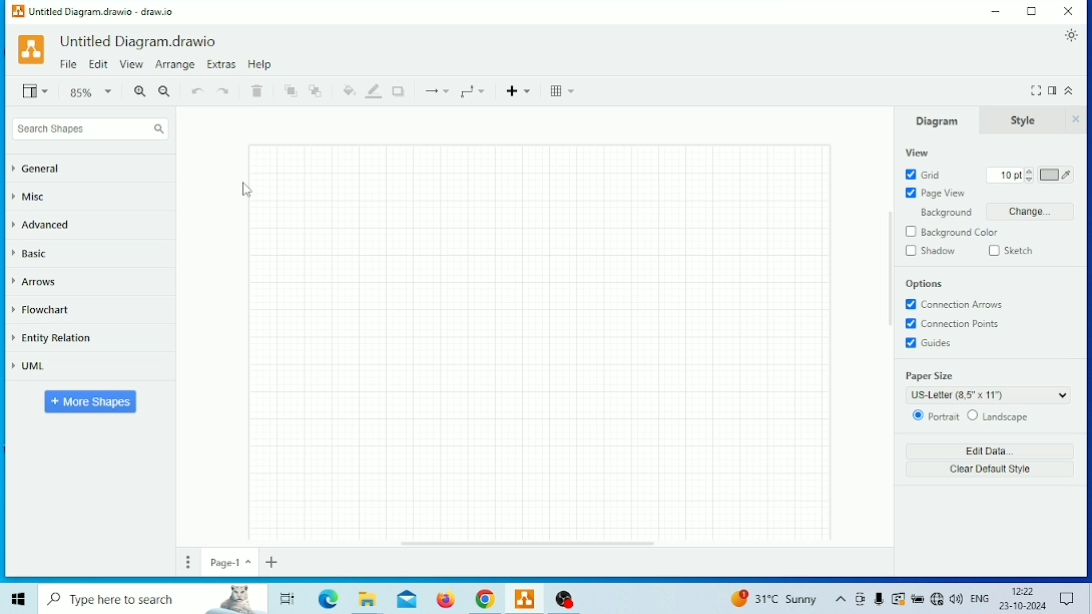 The width and height of the screenshot is (1092, 614). I want to click on Task View, so click(289, 597).